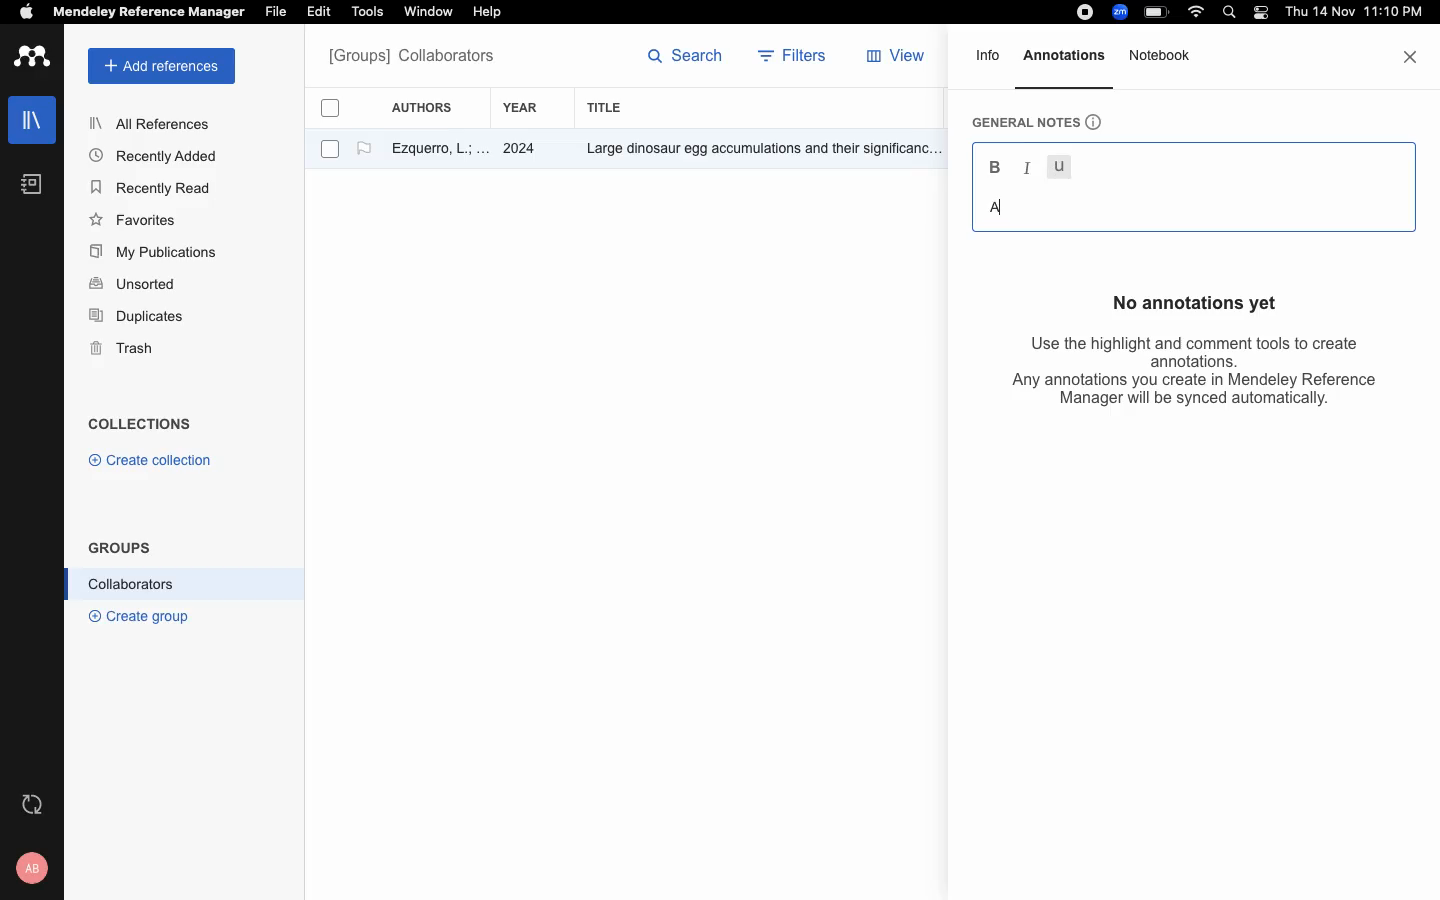 The image size is (1440, 900). What do you see at coordinates (153, 123) in the screenshot?
I see `All References` at bounding box center [153, 123].